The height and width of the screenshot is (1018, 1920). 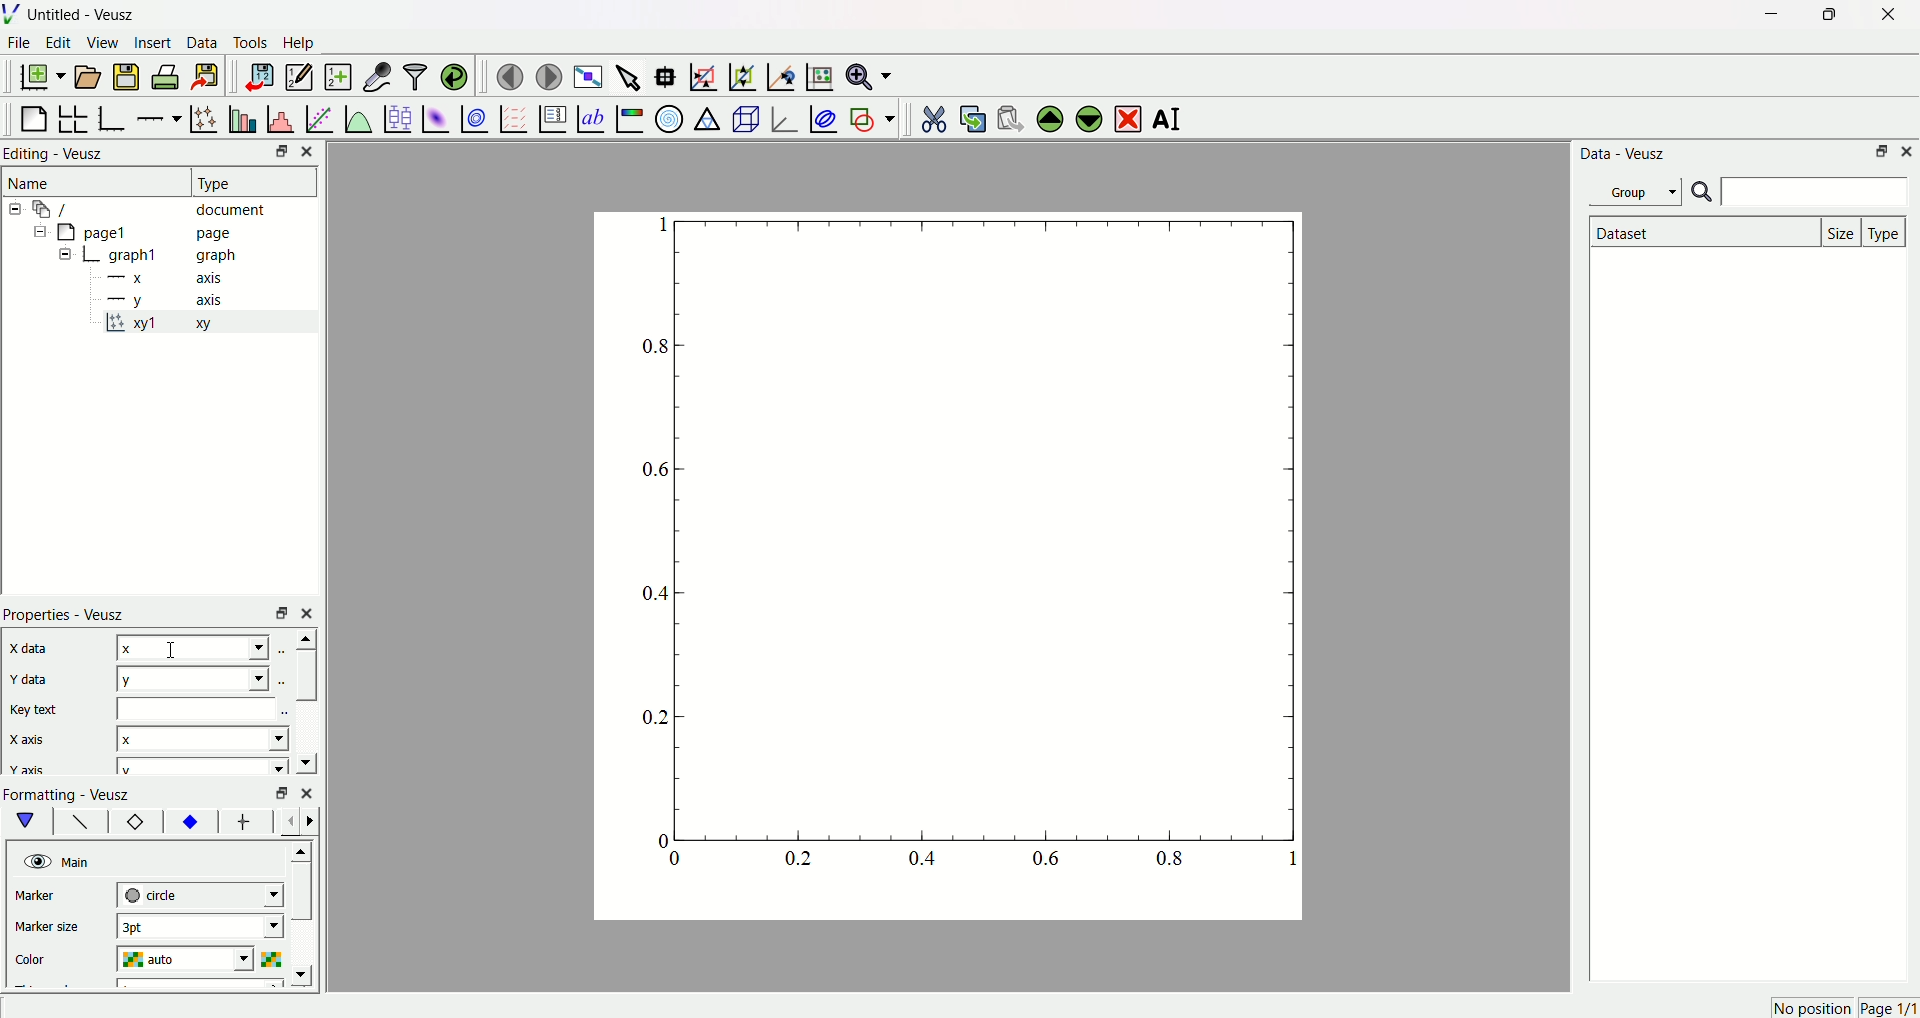 I want to click on cut the widgets, so click(x=933, y=116).